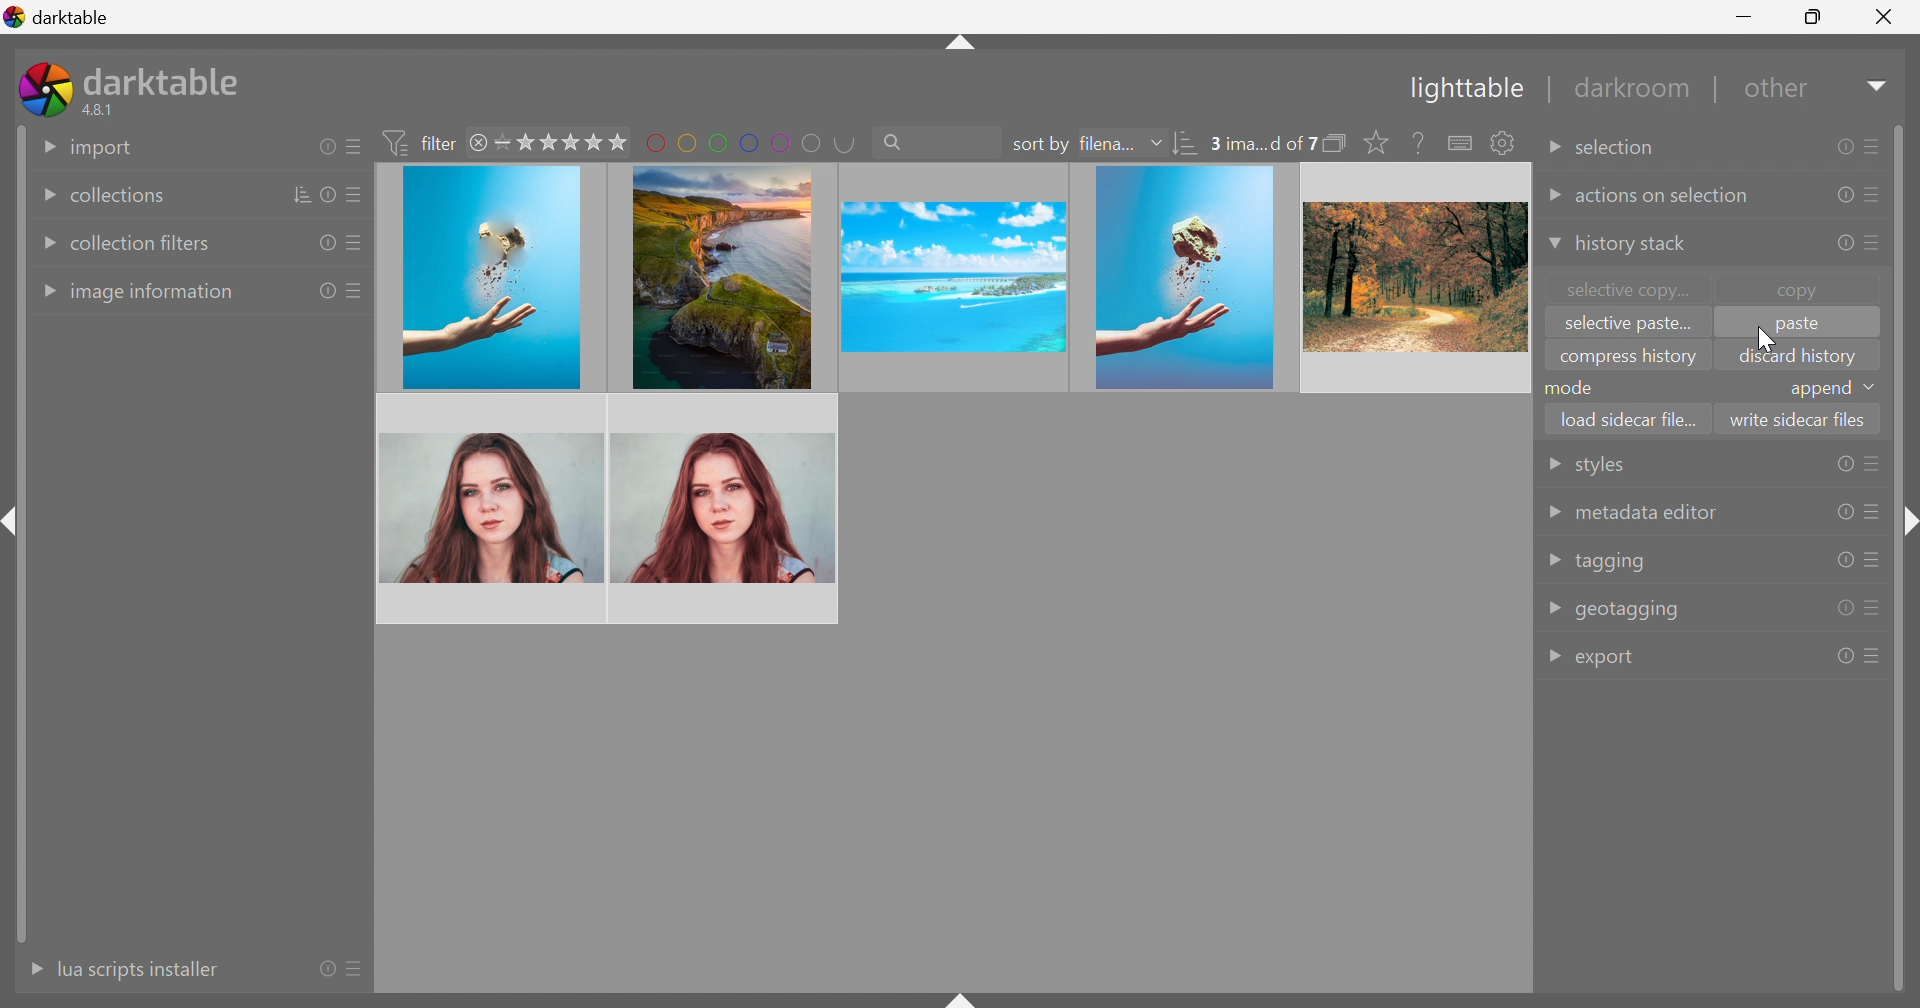 This screenshot has width=1920, height=1008. I want to click on image, so click(718, 276).